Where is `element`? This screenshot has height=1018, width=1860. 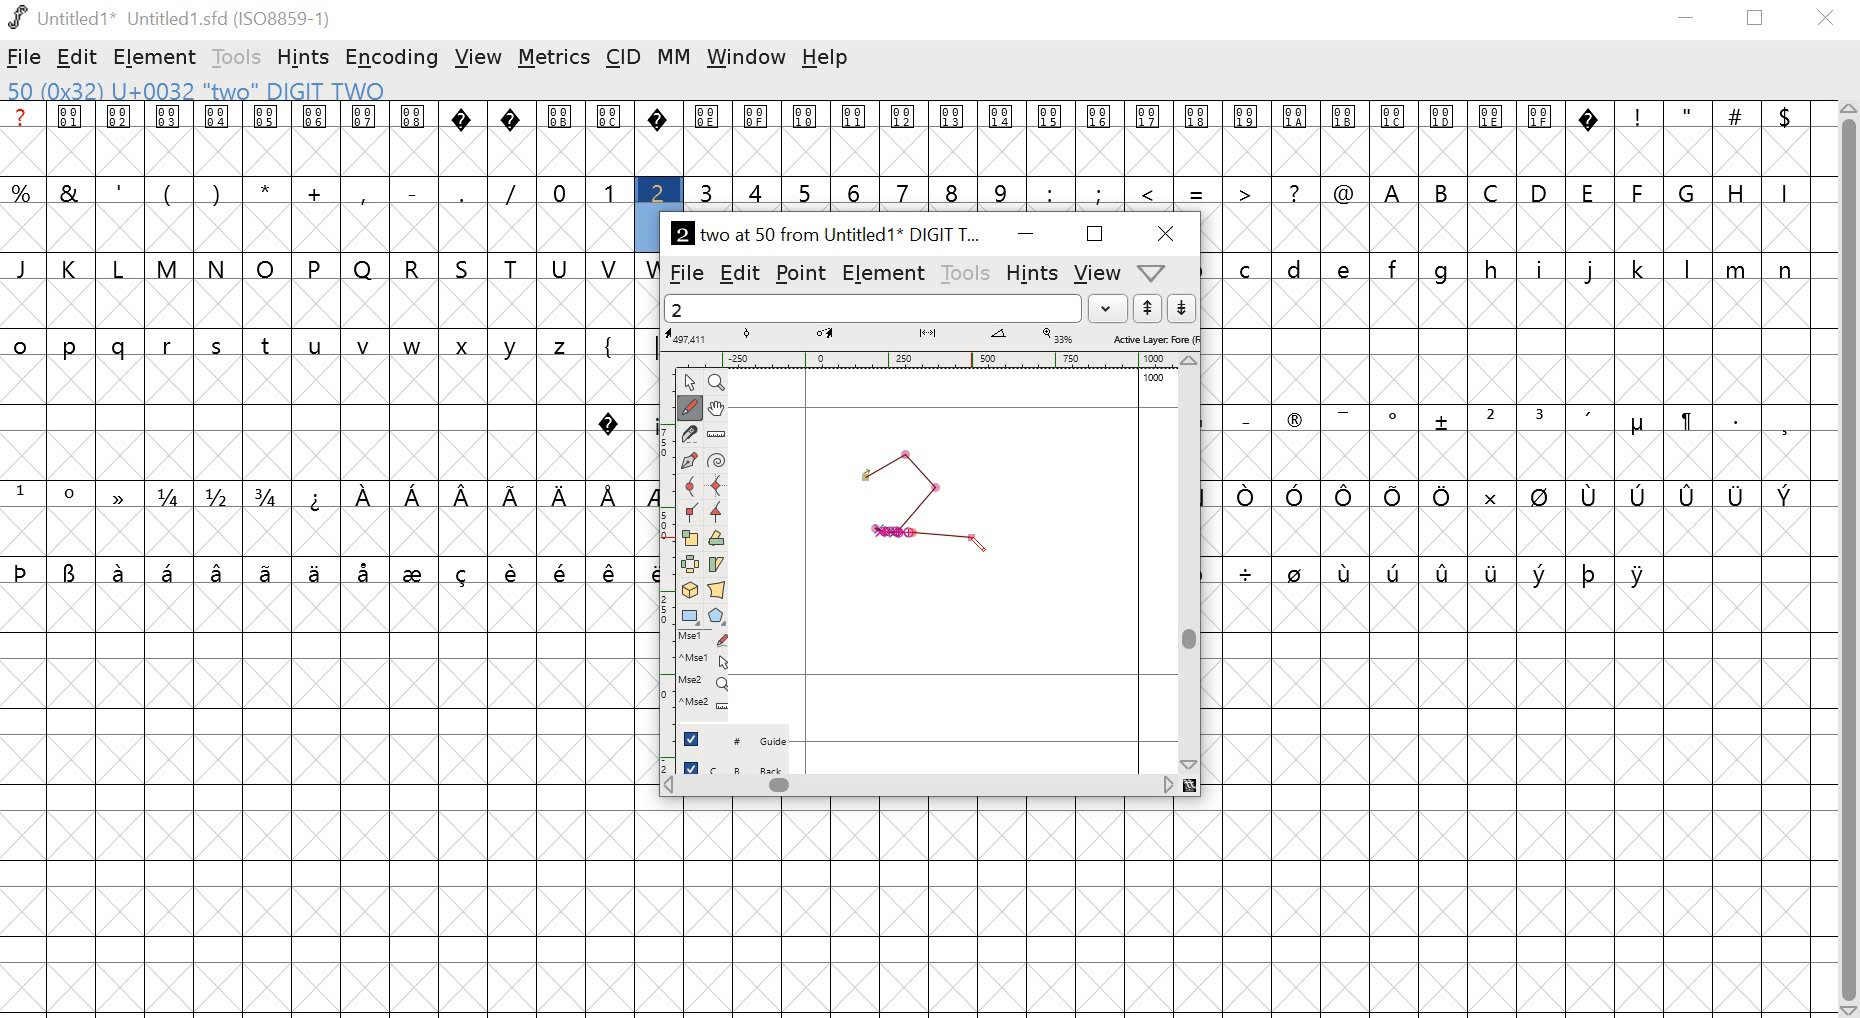 element is located at coordinates (887, 273).